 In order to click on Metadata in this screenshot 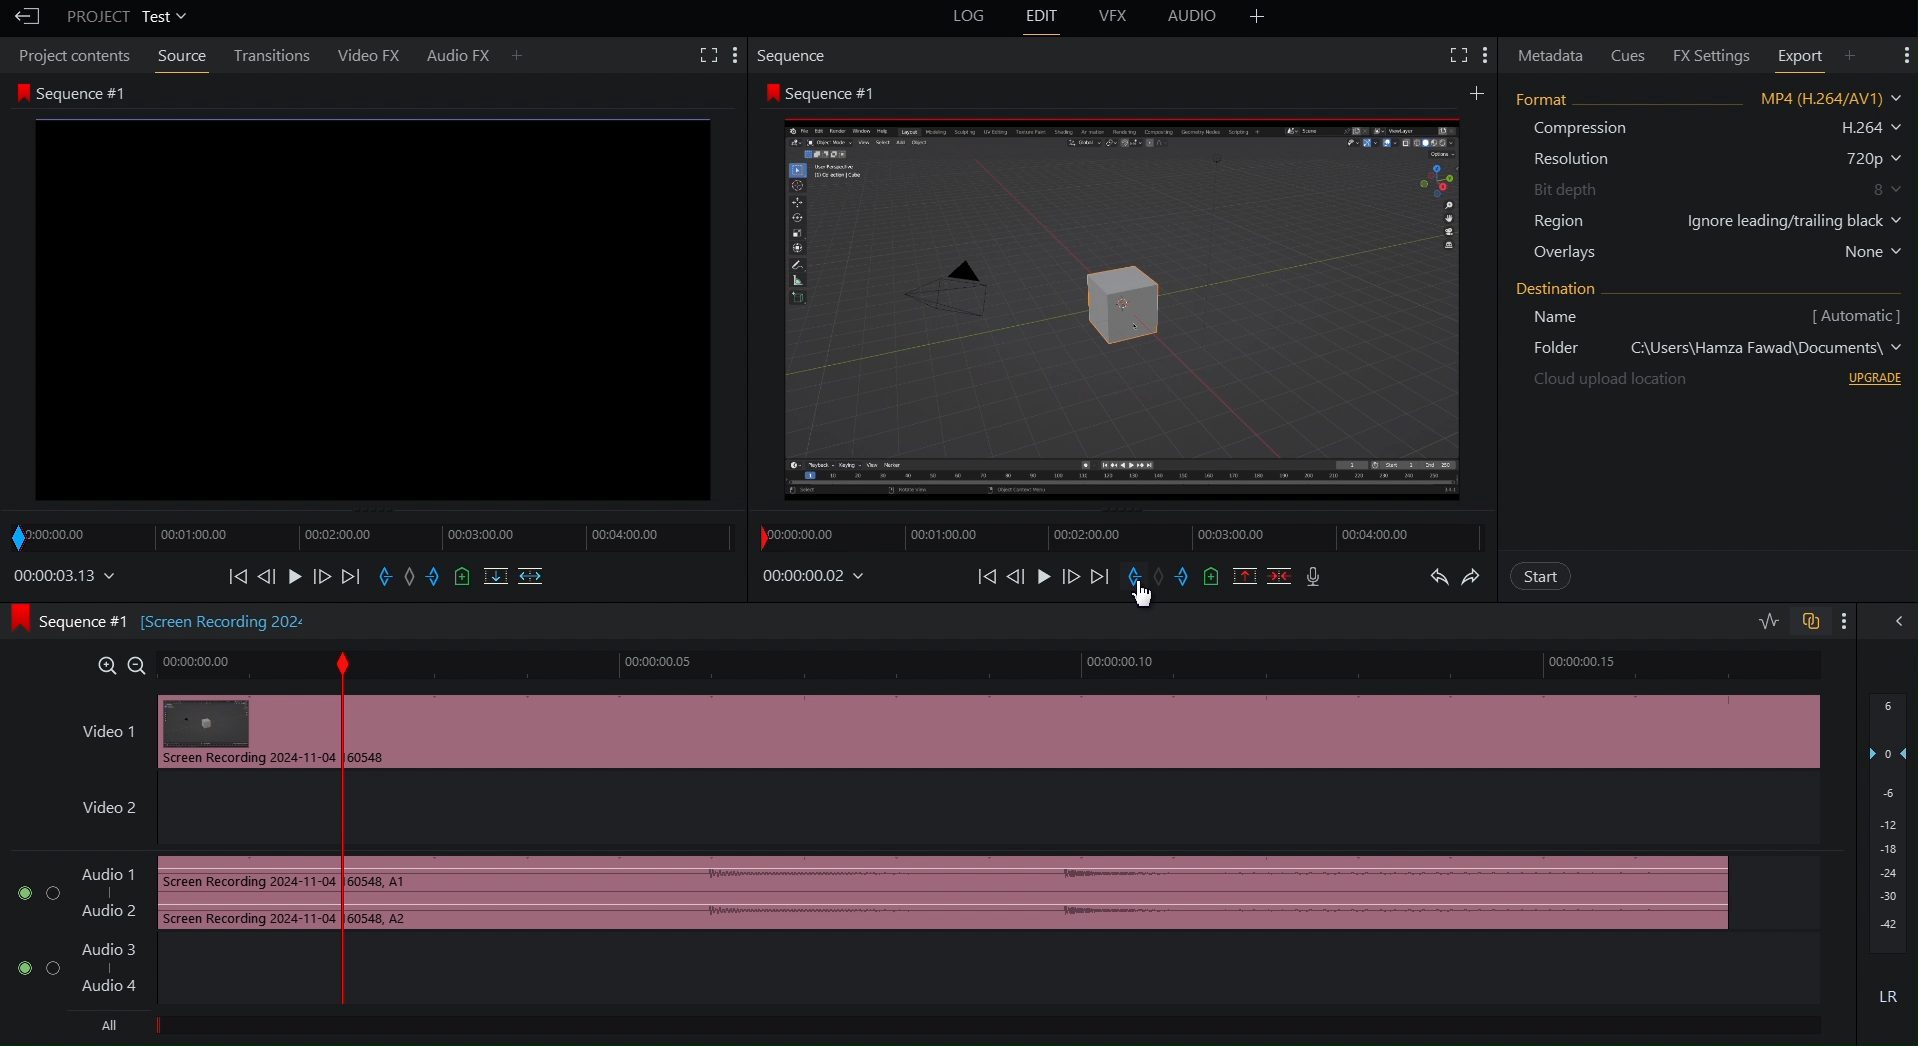, I will do `click(1550, 54)`.